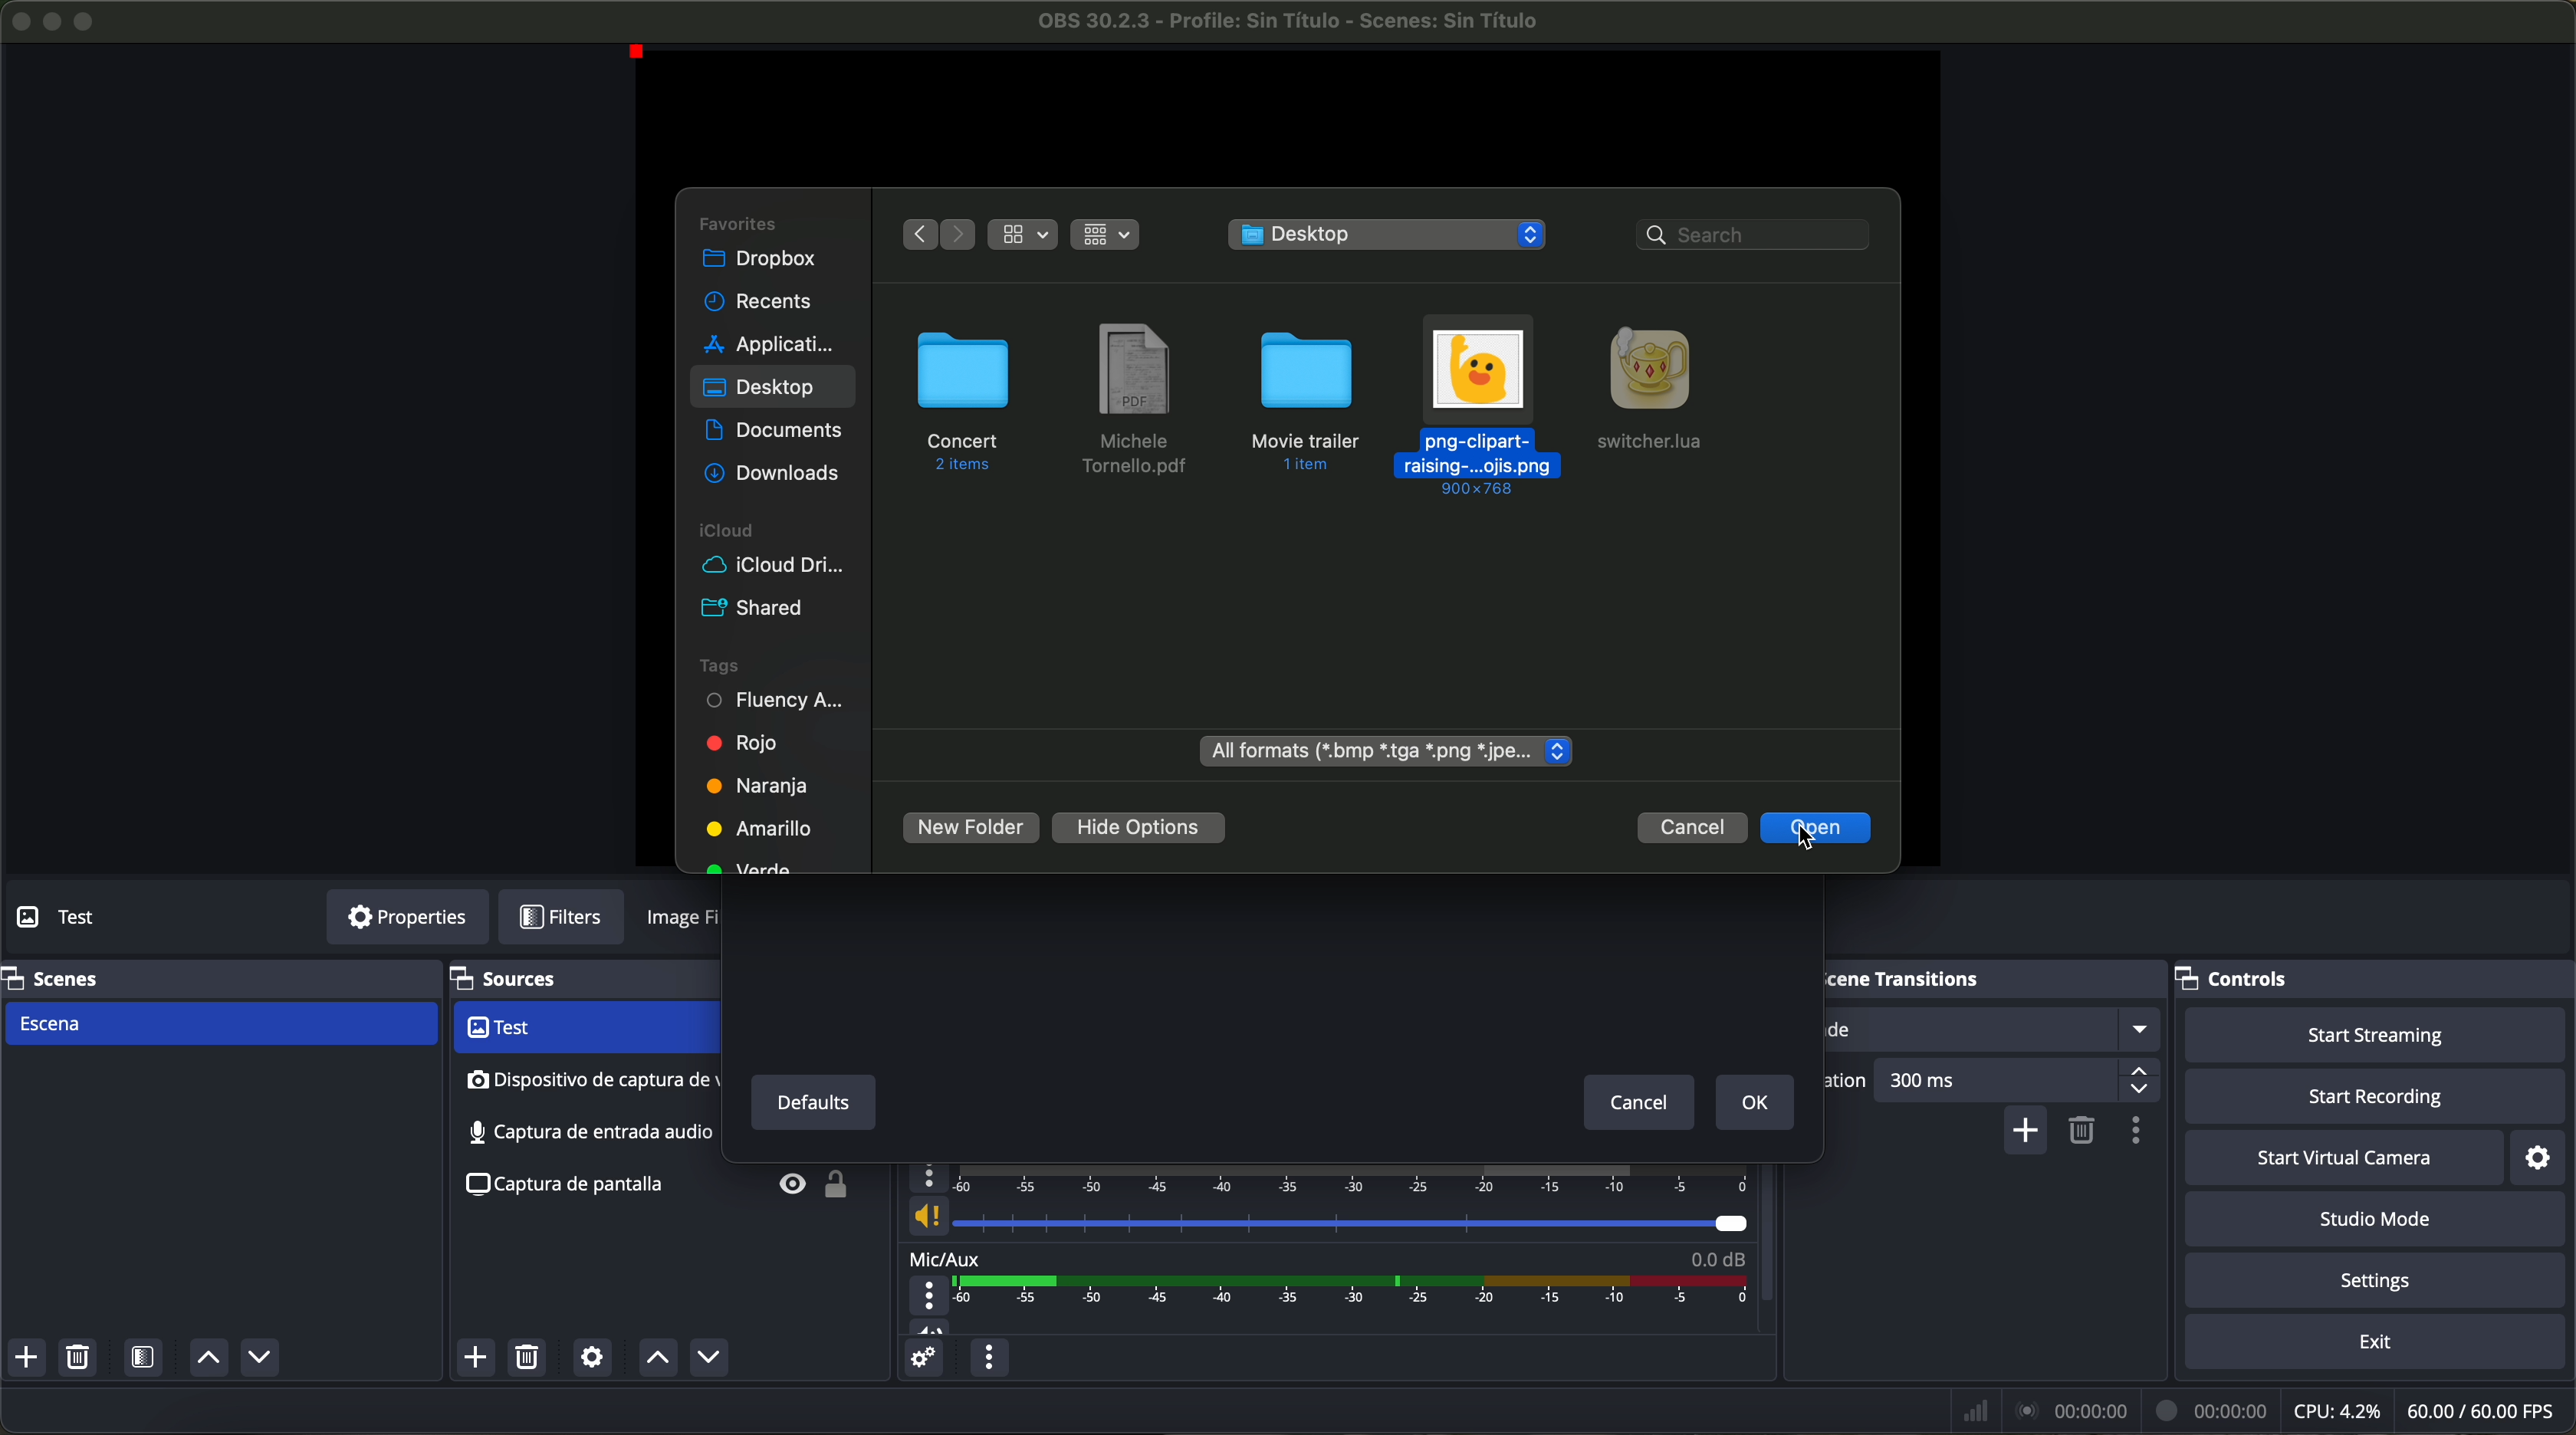 This screenshot has height=1435, width=2576. Describe the element at coordinates (2376, 1220) in the screenshot. I see `studio mode` at that location.